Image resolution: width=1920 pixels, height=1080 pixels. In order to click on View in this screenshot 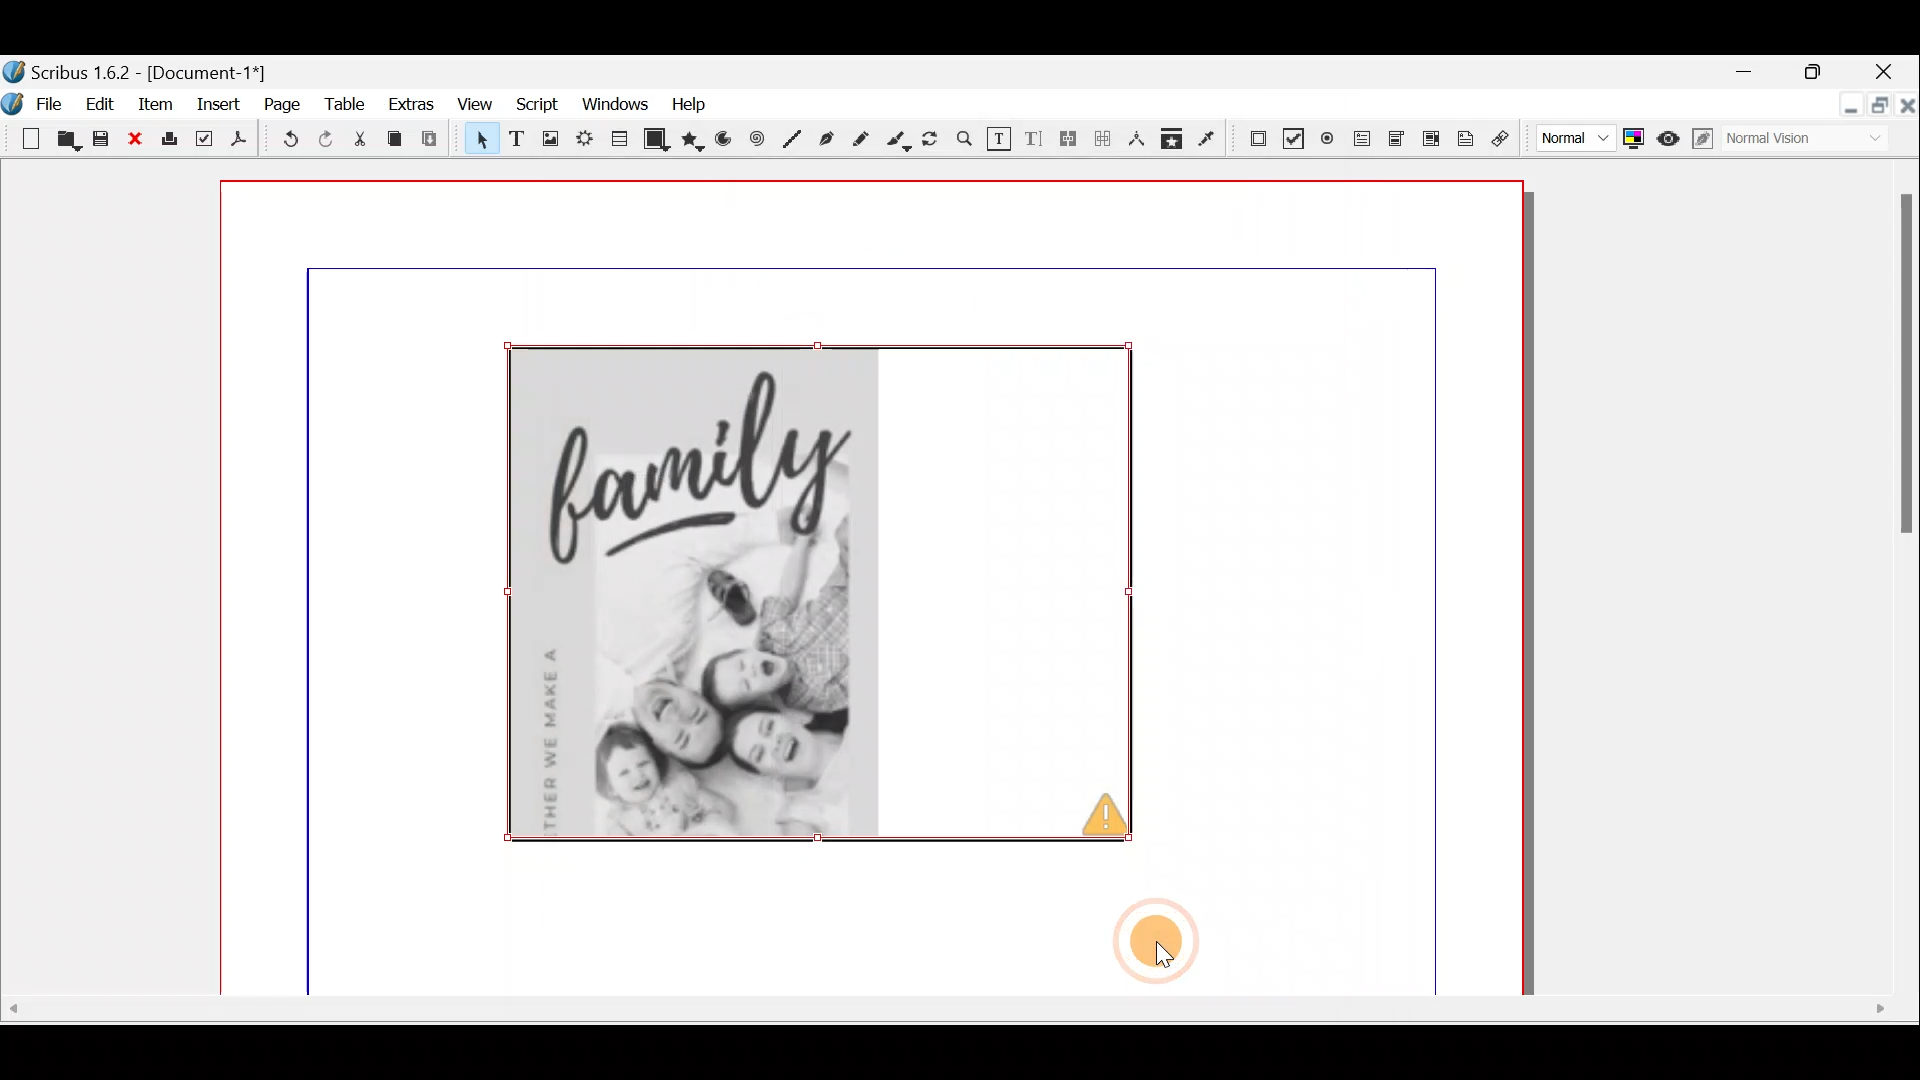, I will do `click(479, 107)`.